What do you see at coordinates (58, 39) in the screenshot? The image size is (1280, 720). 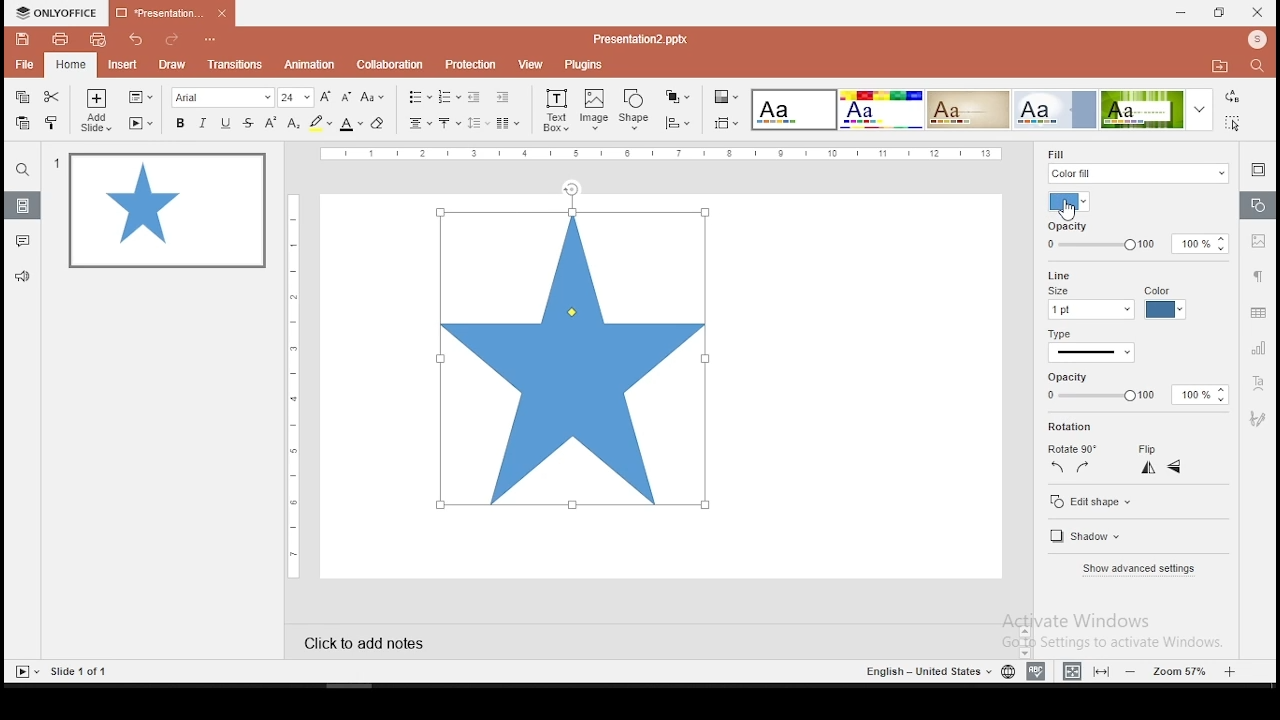 I see `print file` at bounding box center [58, 39].